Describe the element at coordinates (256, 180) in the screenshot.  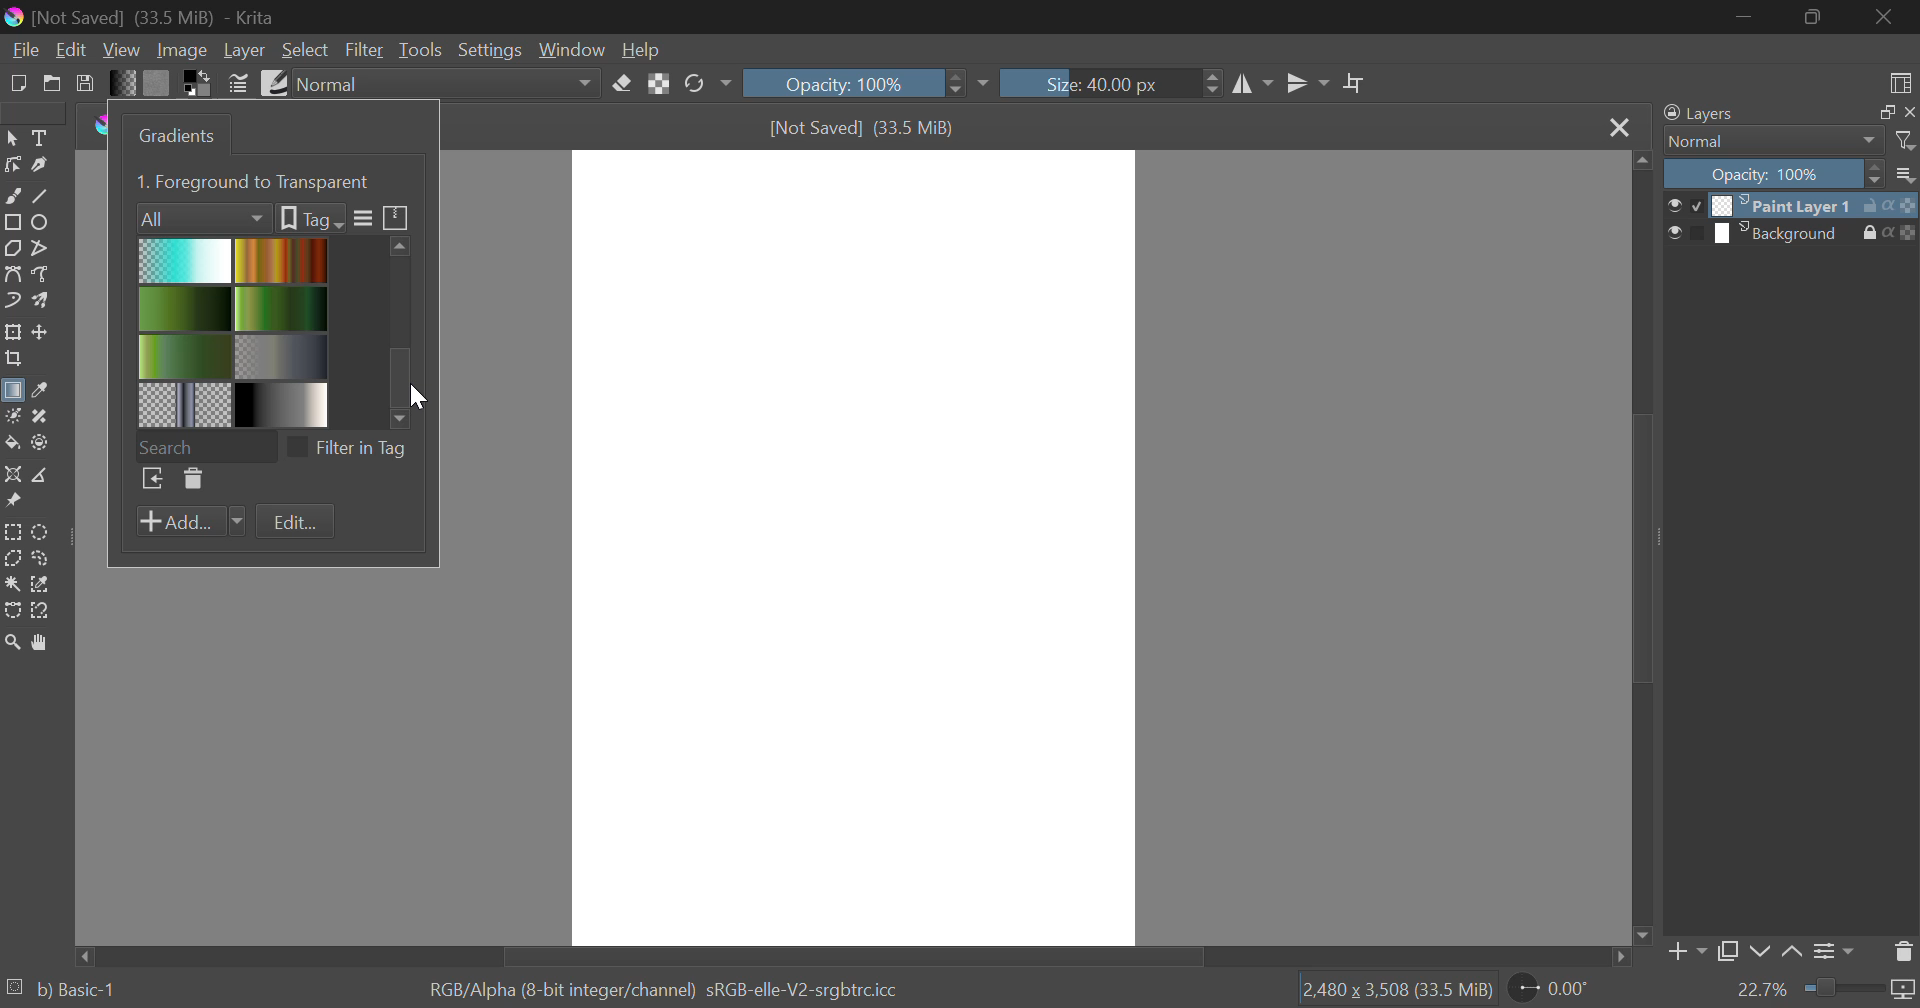
I see `1. Foreground to Transparent` at that location.